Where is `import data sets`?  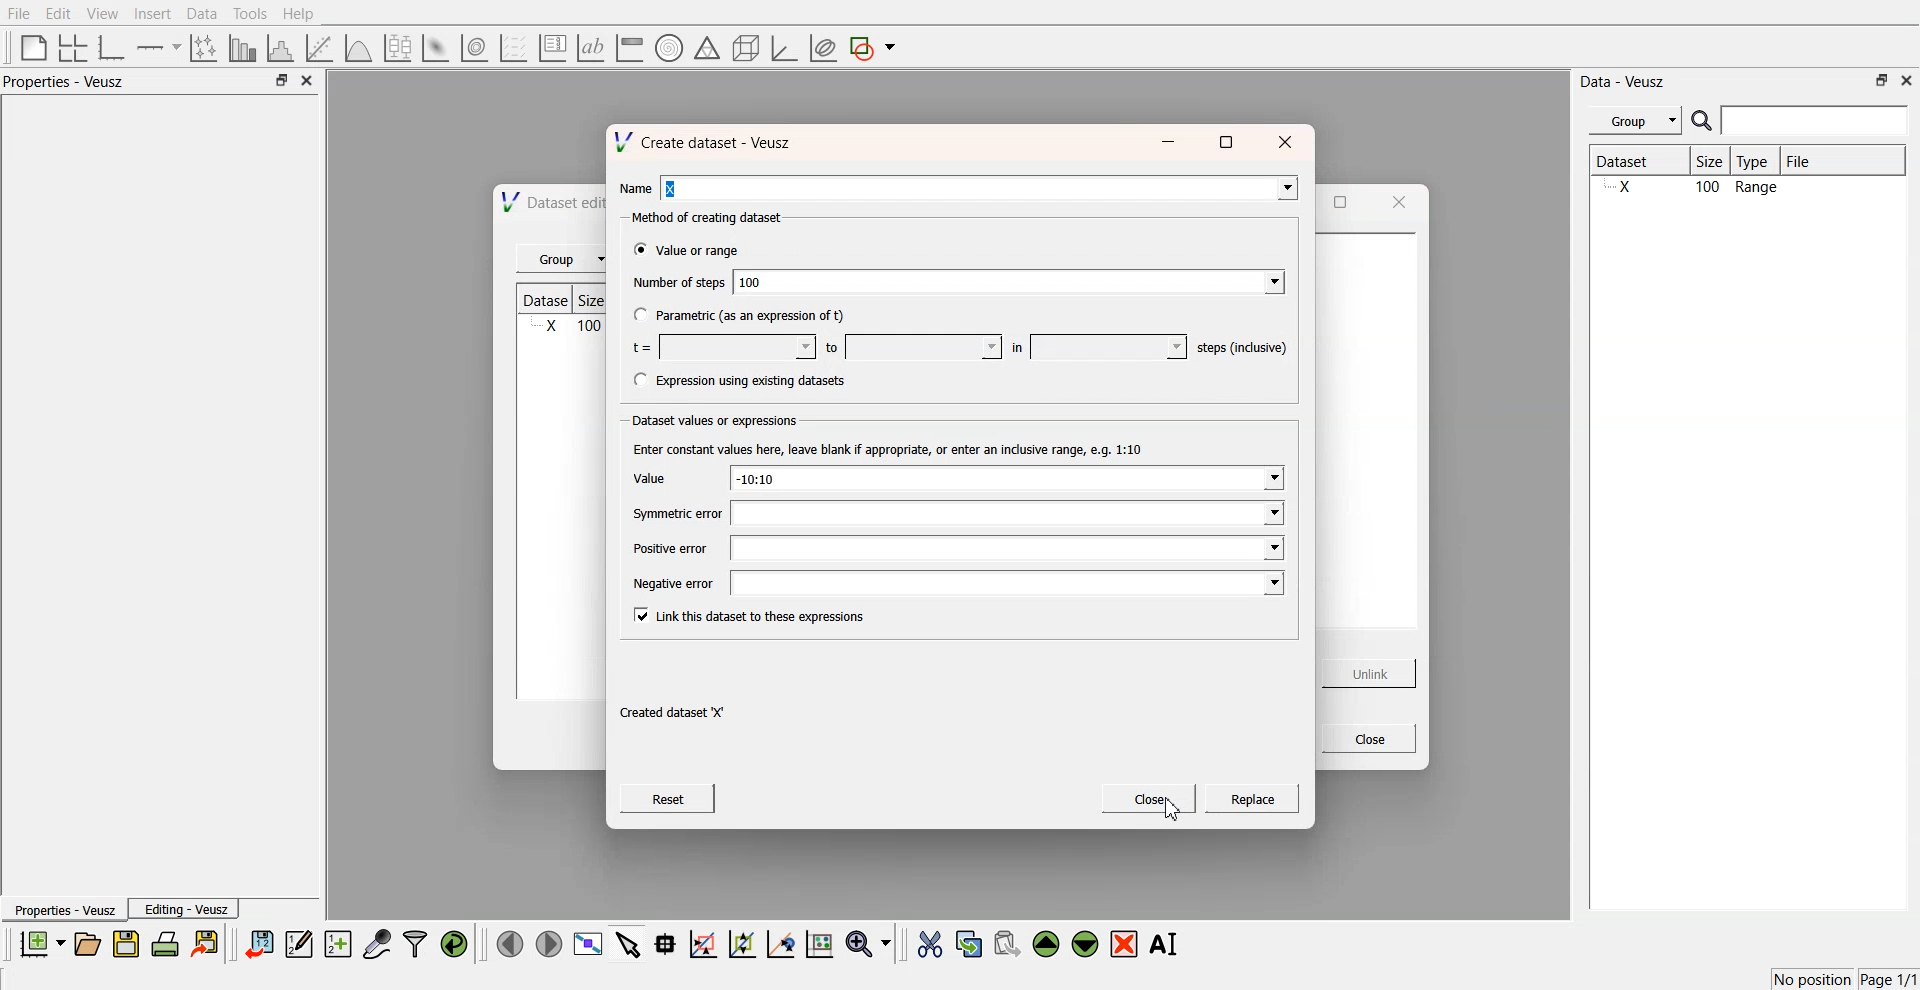 import data sets is located at coordinates (258, 944).